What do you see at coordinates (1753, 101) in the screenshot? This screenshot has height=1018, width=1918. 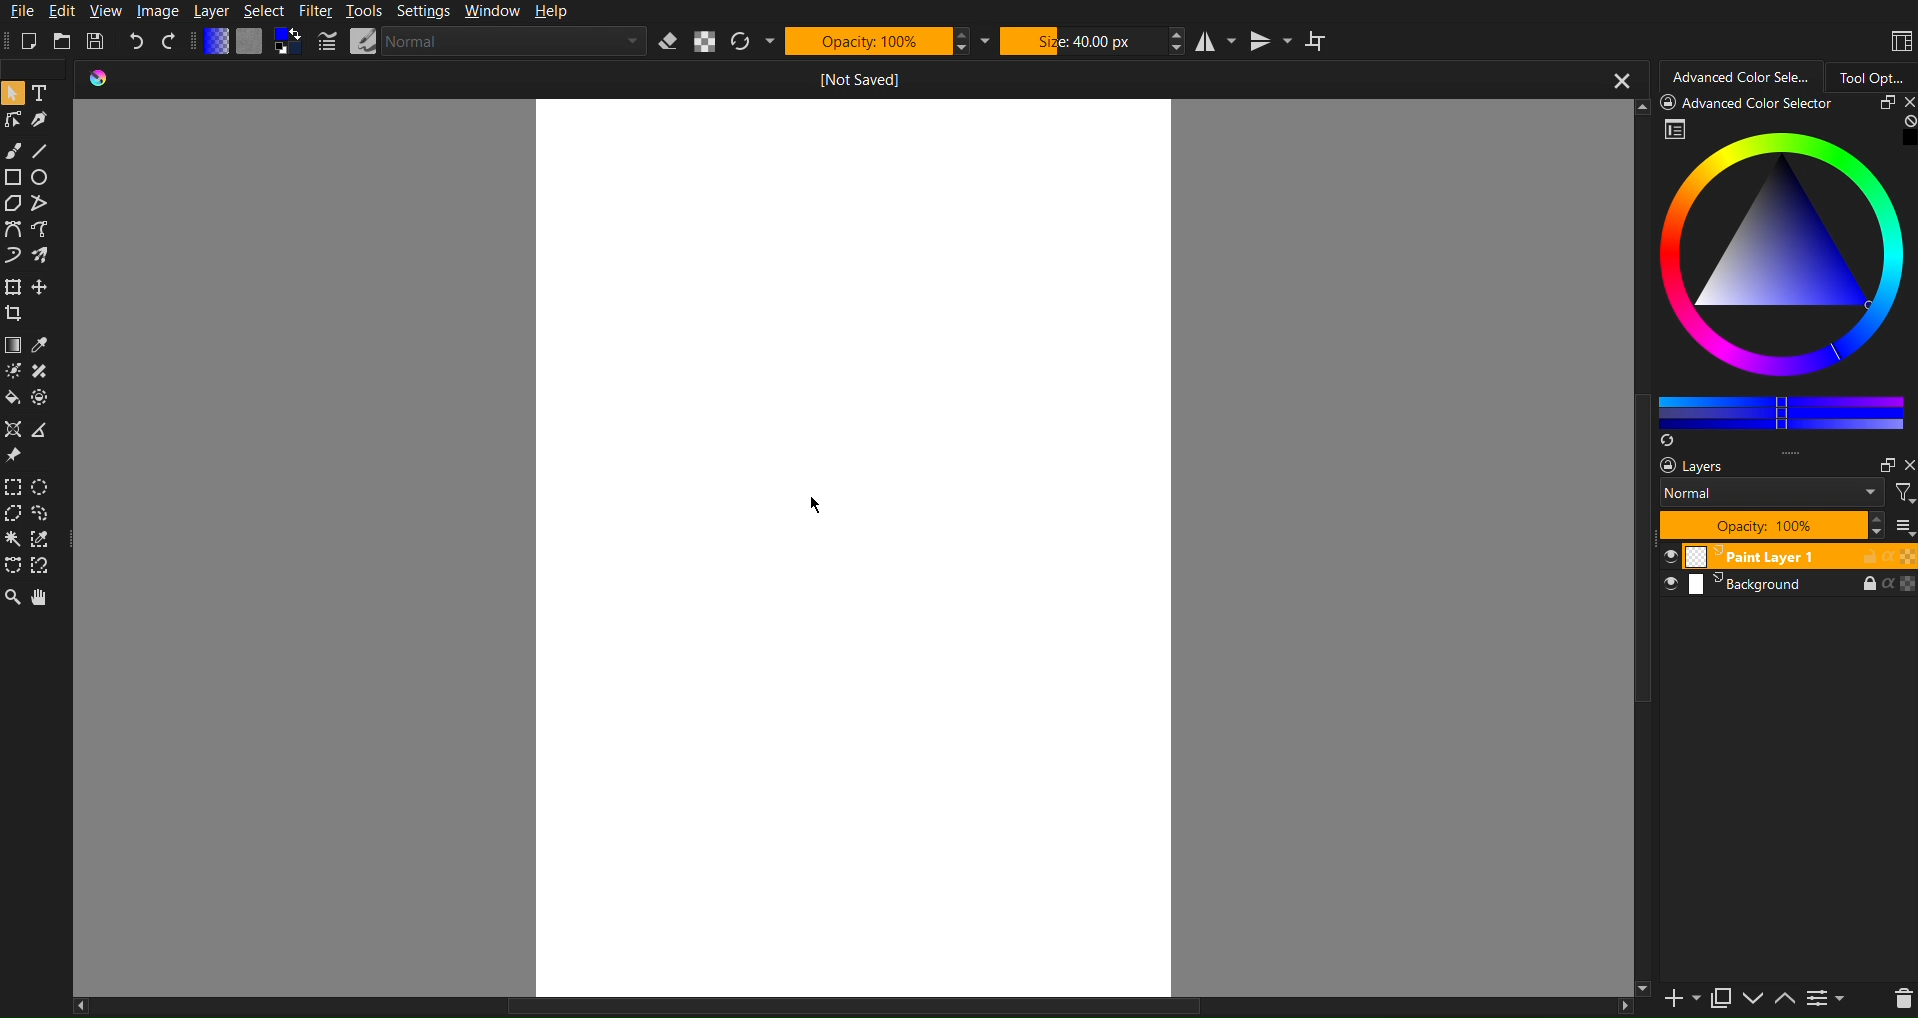 I see `` at bounding box center [1753, 101].